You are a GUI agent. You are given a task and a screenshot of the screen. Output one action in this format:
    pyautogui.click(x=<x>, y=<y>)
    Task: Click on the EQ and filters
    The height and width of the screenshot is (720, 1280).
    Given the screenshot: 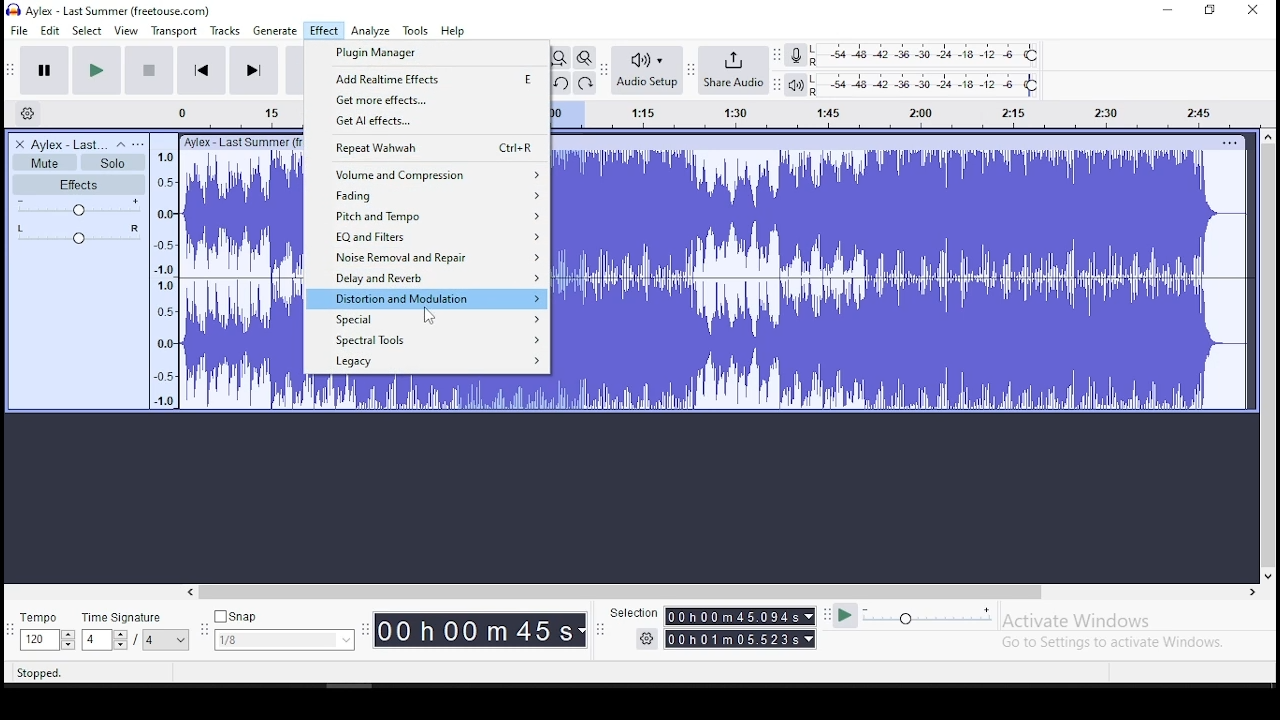 What is the action you would take?
    pyautogui.click(x=424, y=235)
    